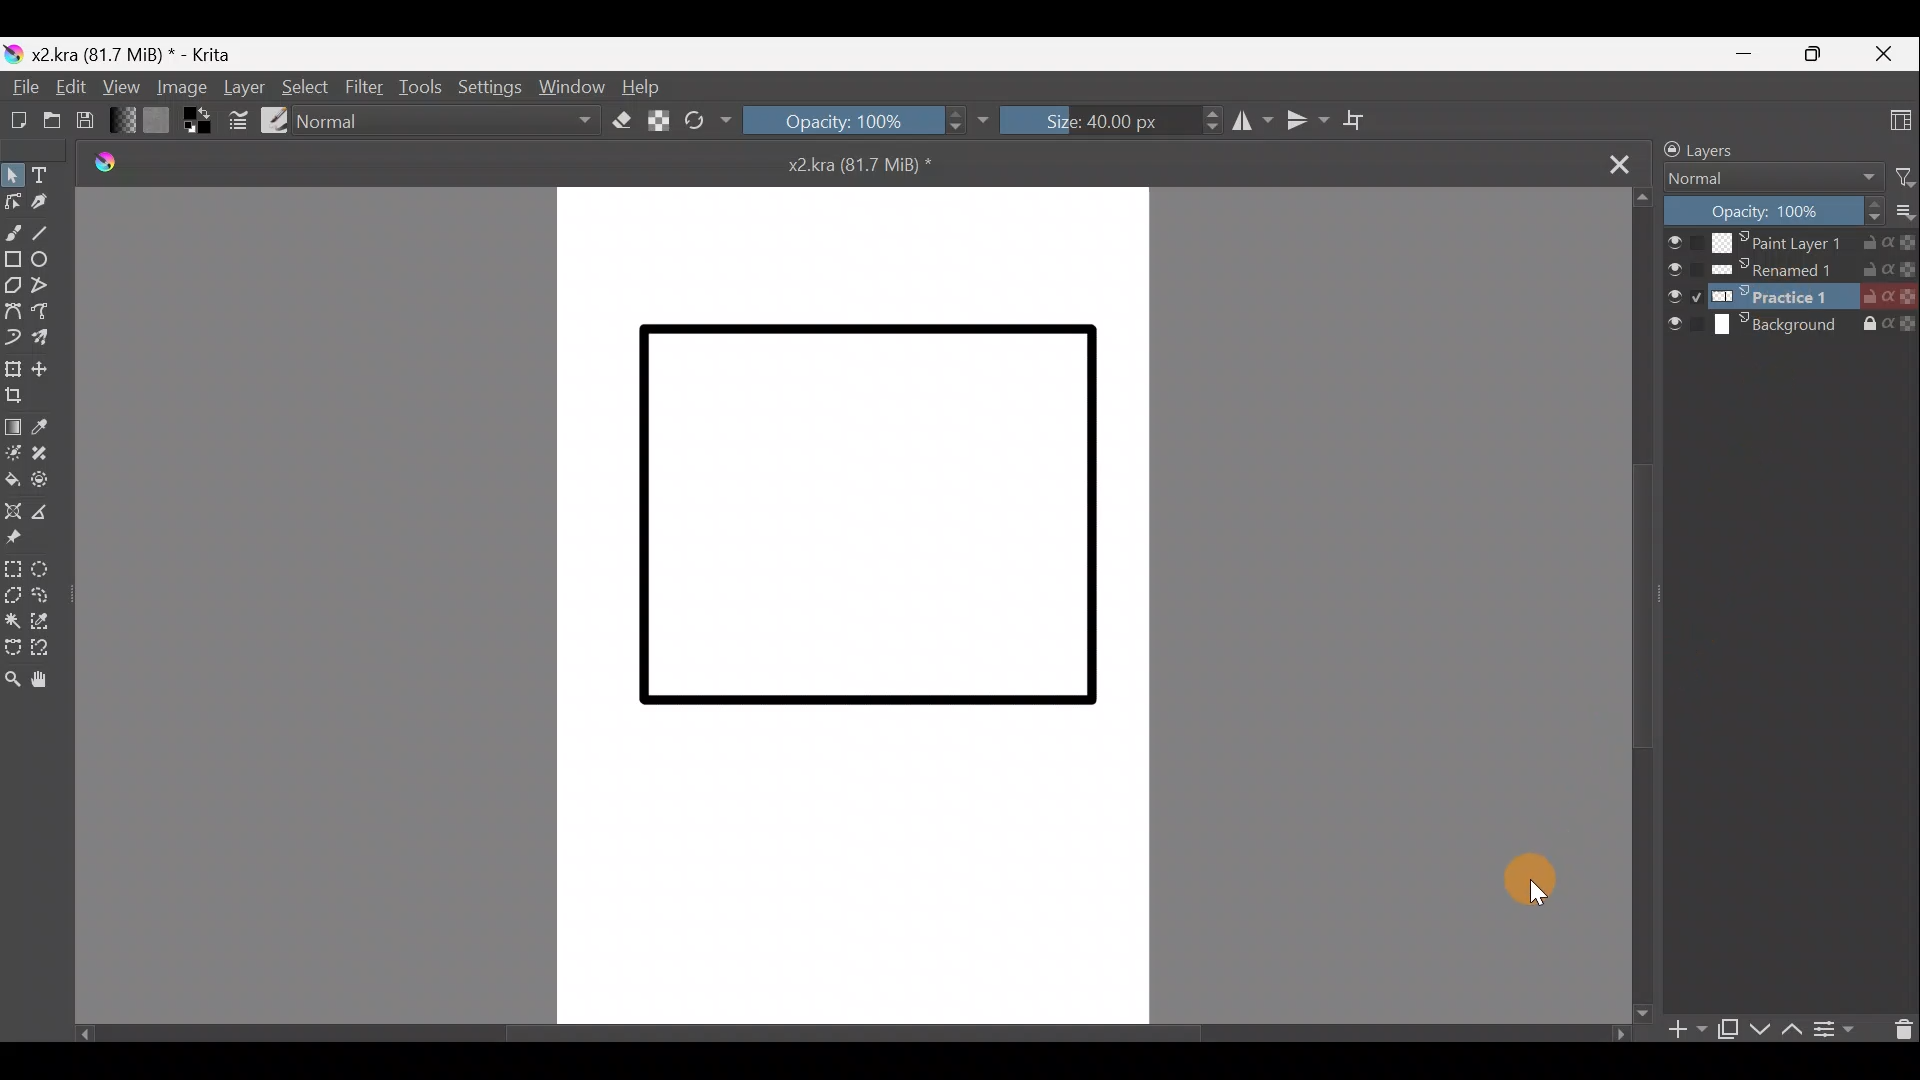 The height and width of the screenshot is (1080, 1920). What do you see at coordinates (1796, 1027) in the screenshot?
I see `Move layer/mask up` at bounding box center [1796, 1027].